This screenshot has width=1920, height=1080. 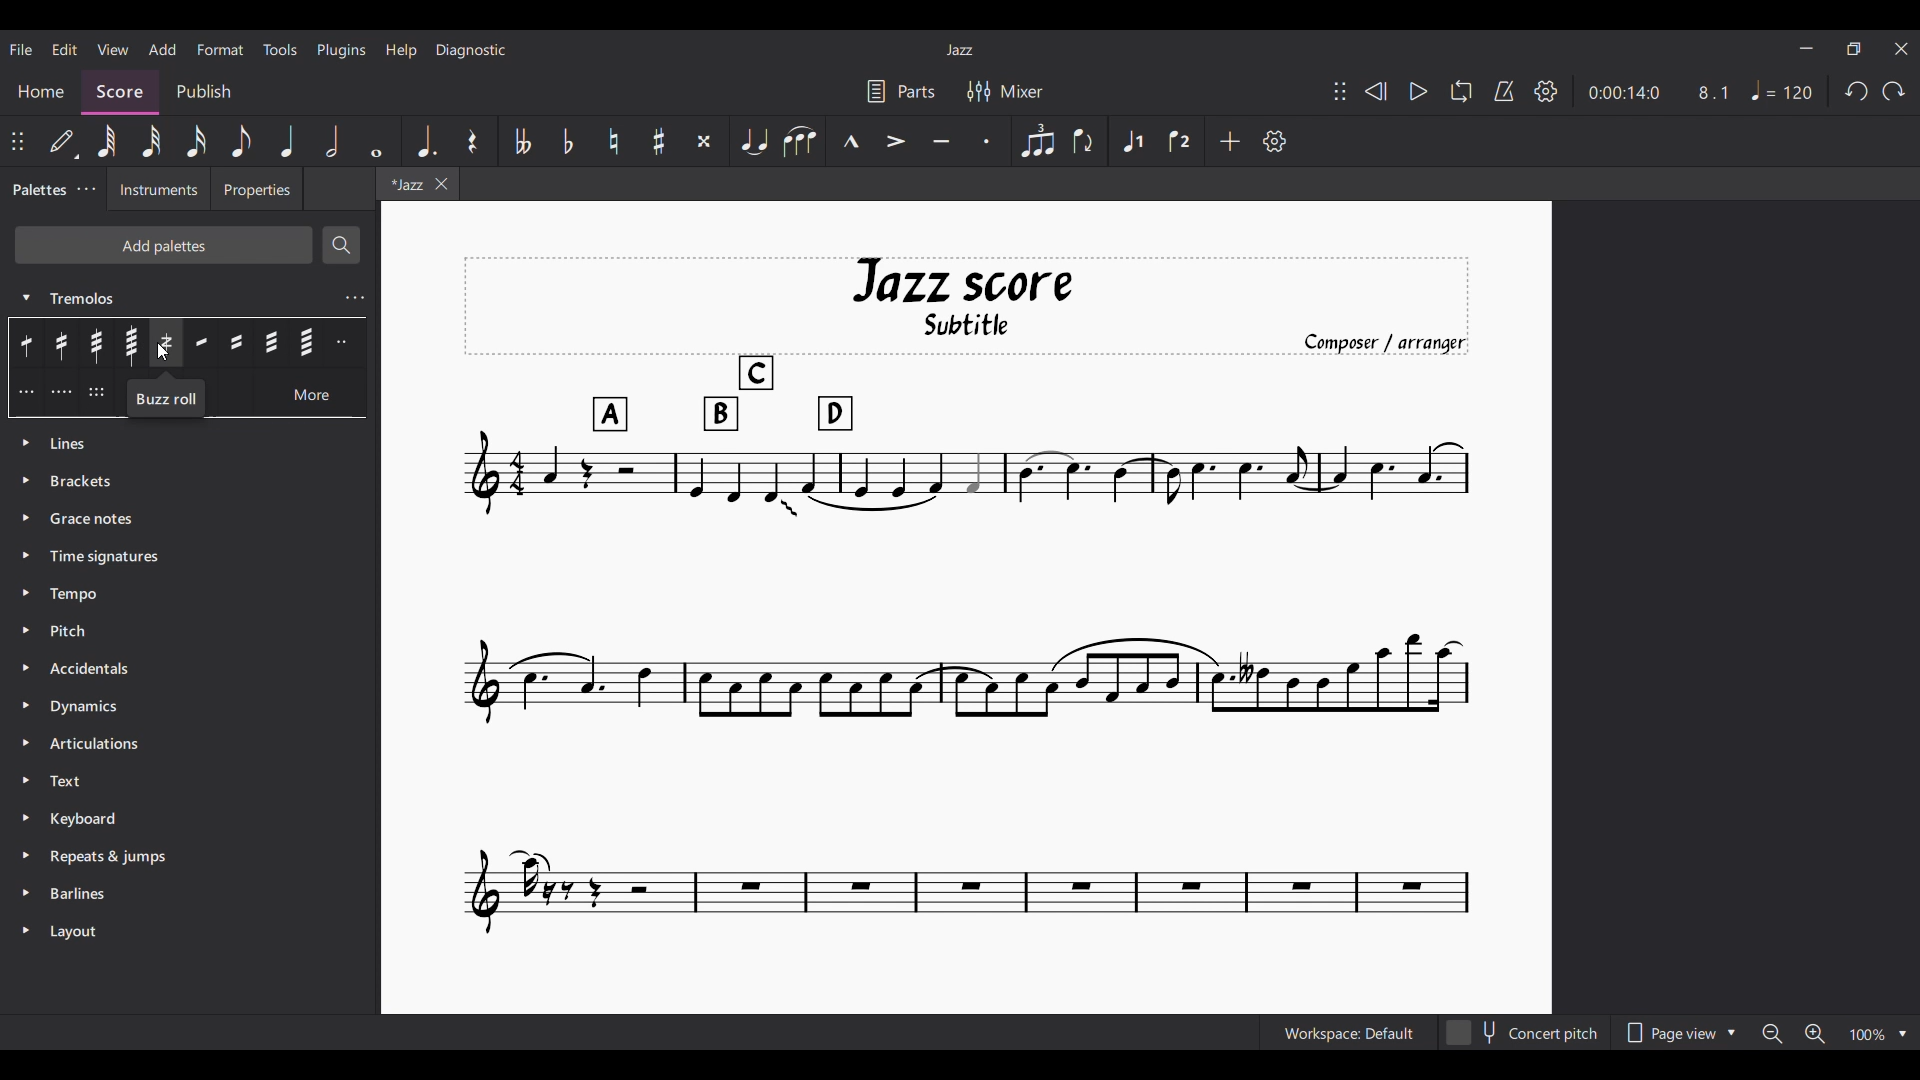 I want to click on Pitch, so click(x=191, y=632).